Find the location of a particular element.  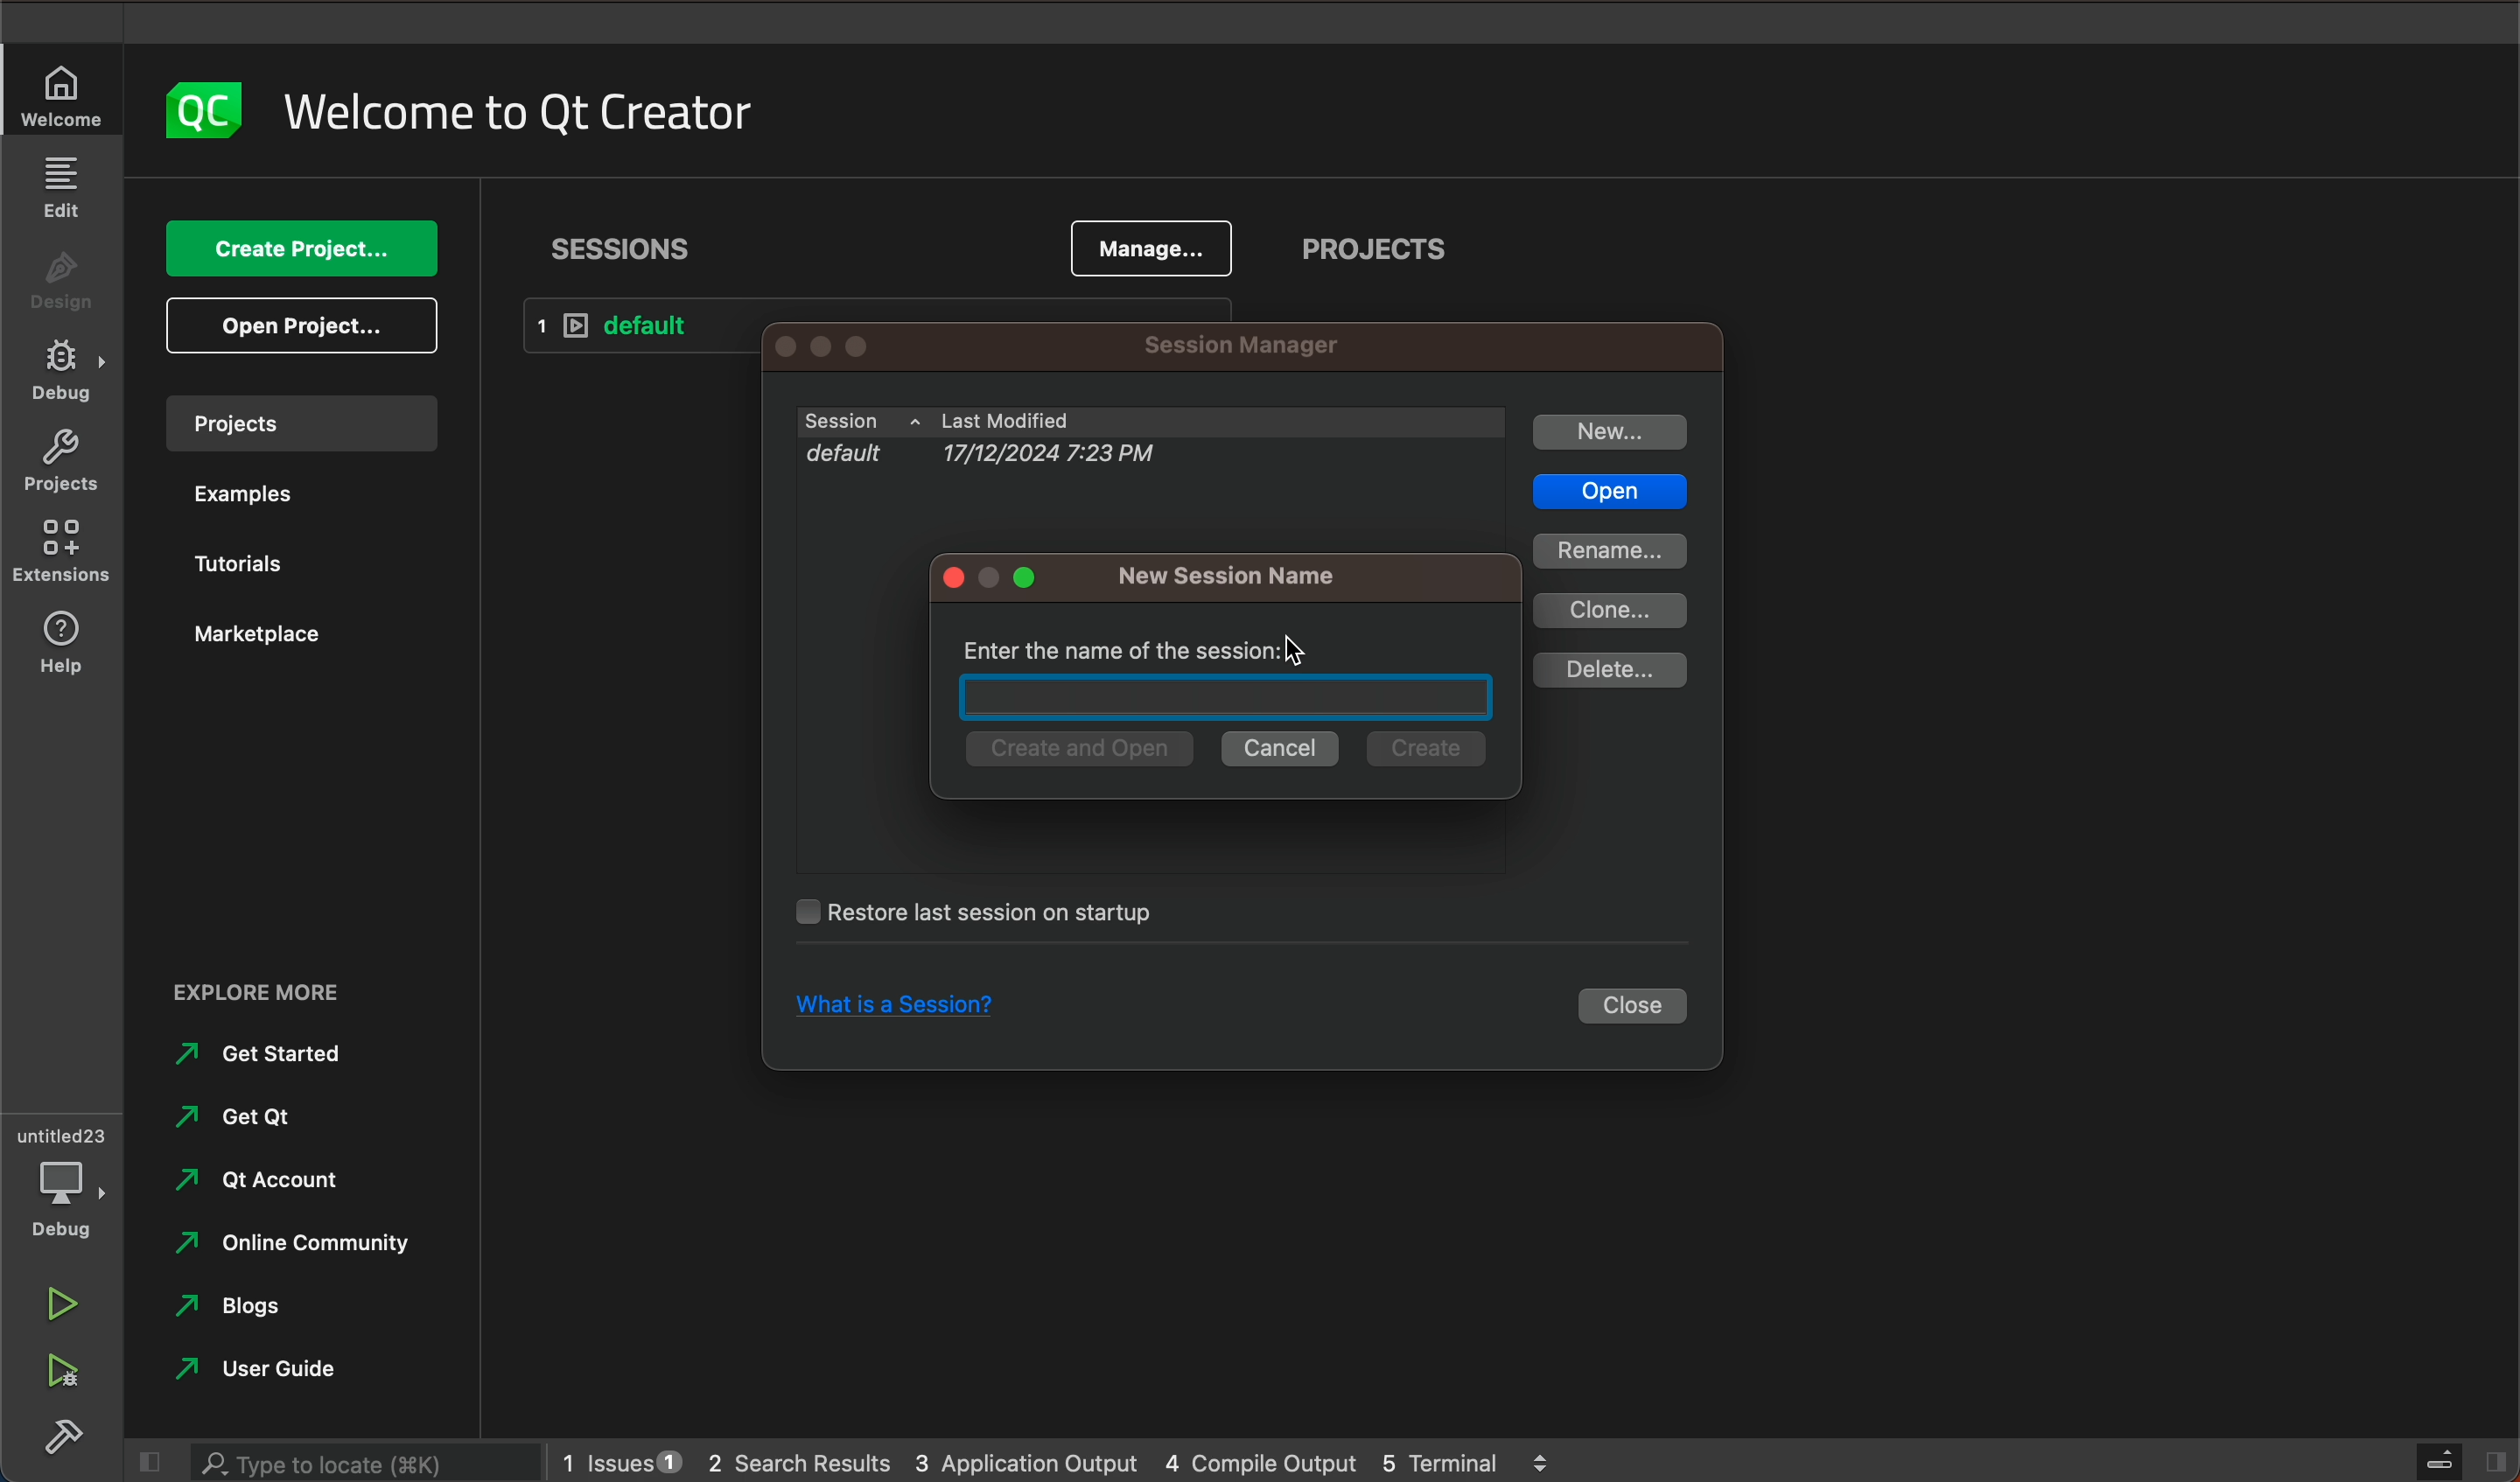

new is located at coordinates (1612, 432).